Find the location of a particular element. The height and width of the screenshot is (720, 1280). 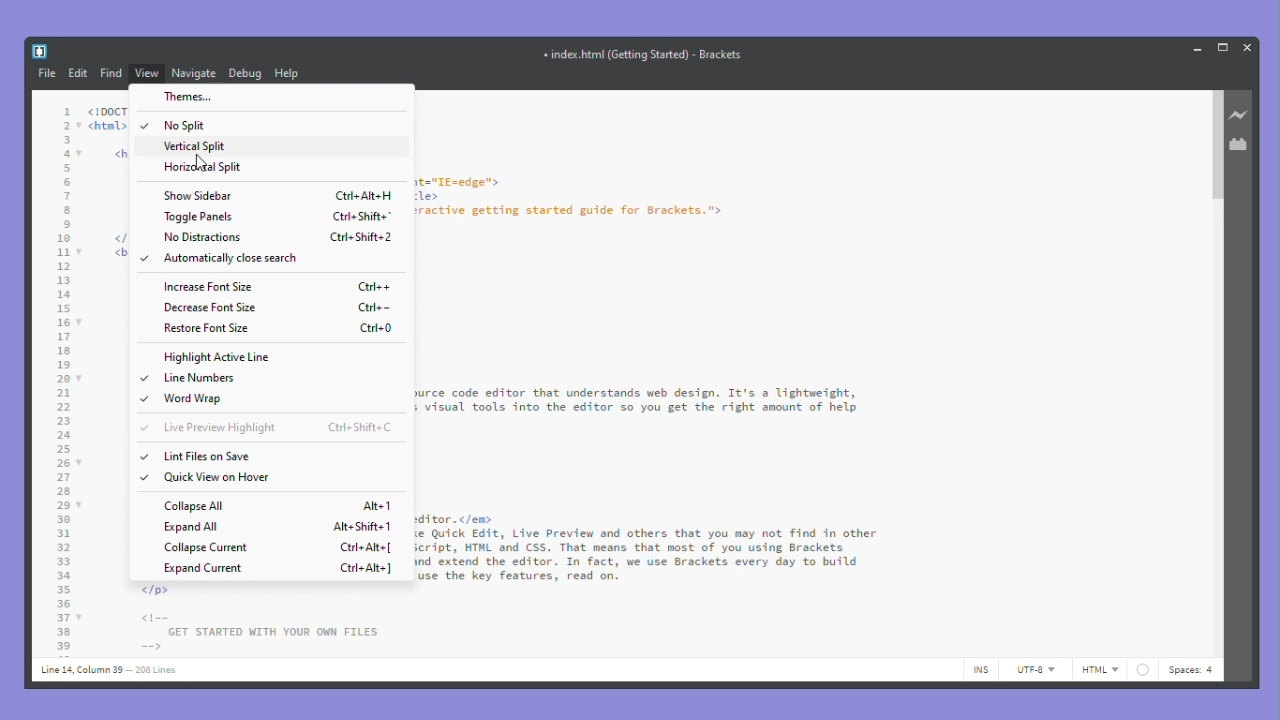

<p> Welcome to Brackets, a modern open-source code editor that understands web design. It's a lightweight, yet powerful, code editor that blends visual tools into the editor so you get the right amount of help when you want it.</p> is located at coordinates (639, 408).